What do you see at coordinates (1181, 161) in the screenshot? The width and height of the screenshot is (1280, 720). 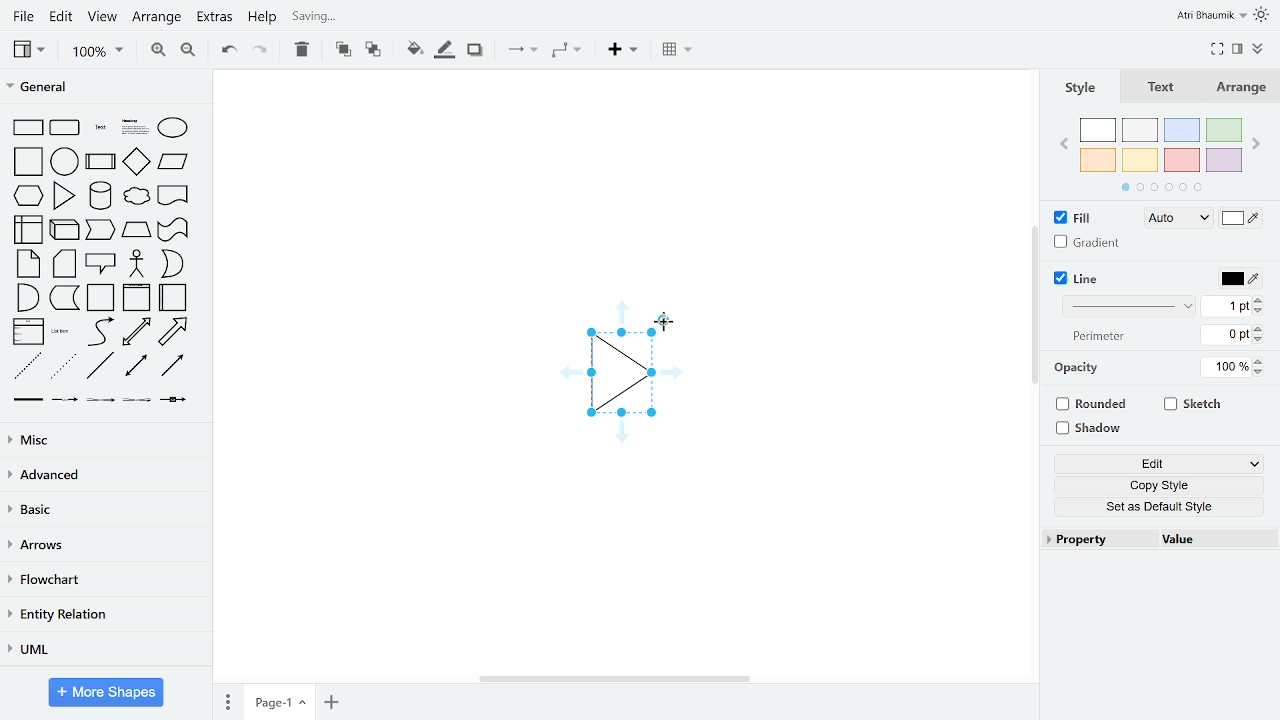 I see `red` at bounding box center [1181, 161].